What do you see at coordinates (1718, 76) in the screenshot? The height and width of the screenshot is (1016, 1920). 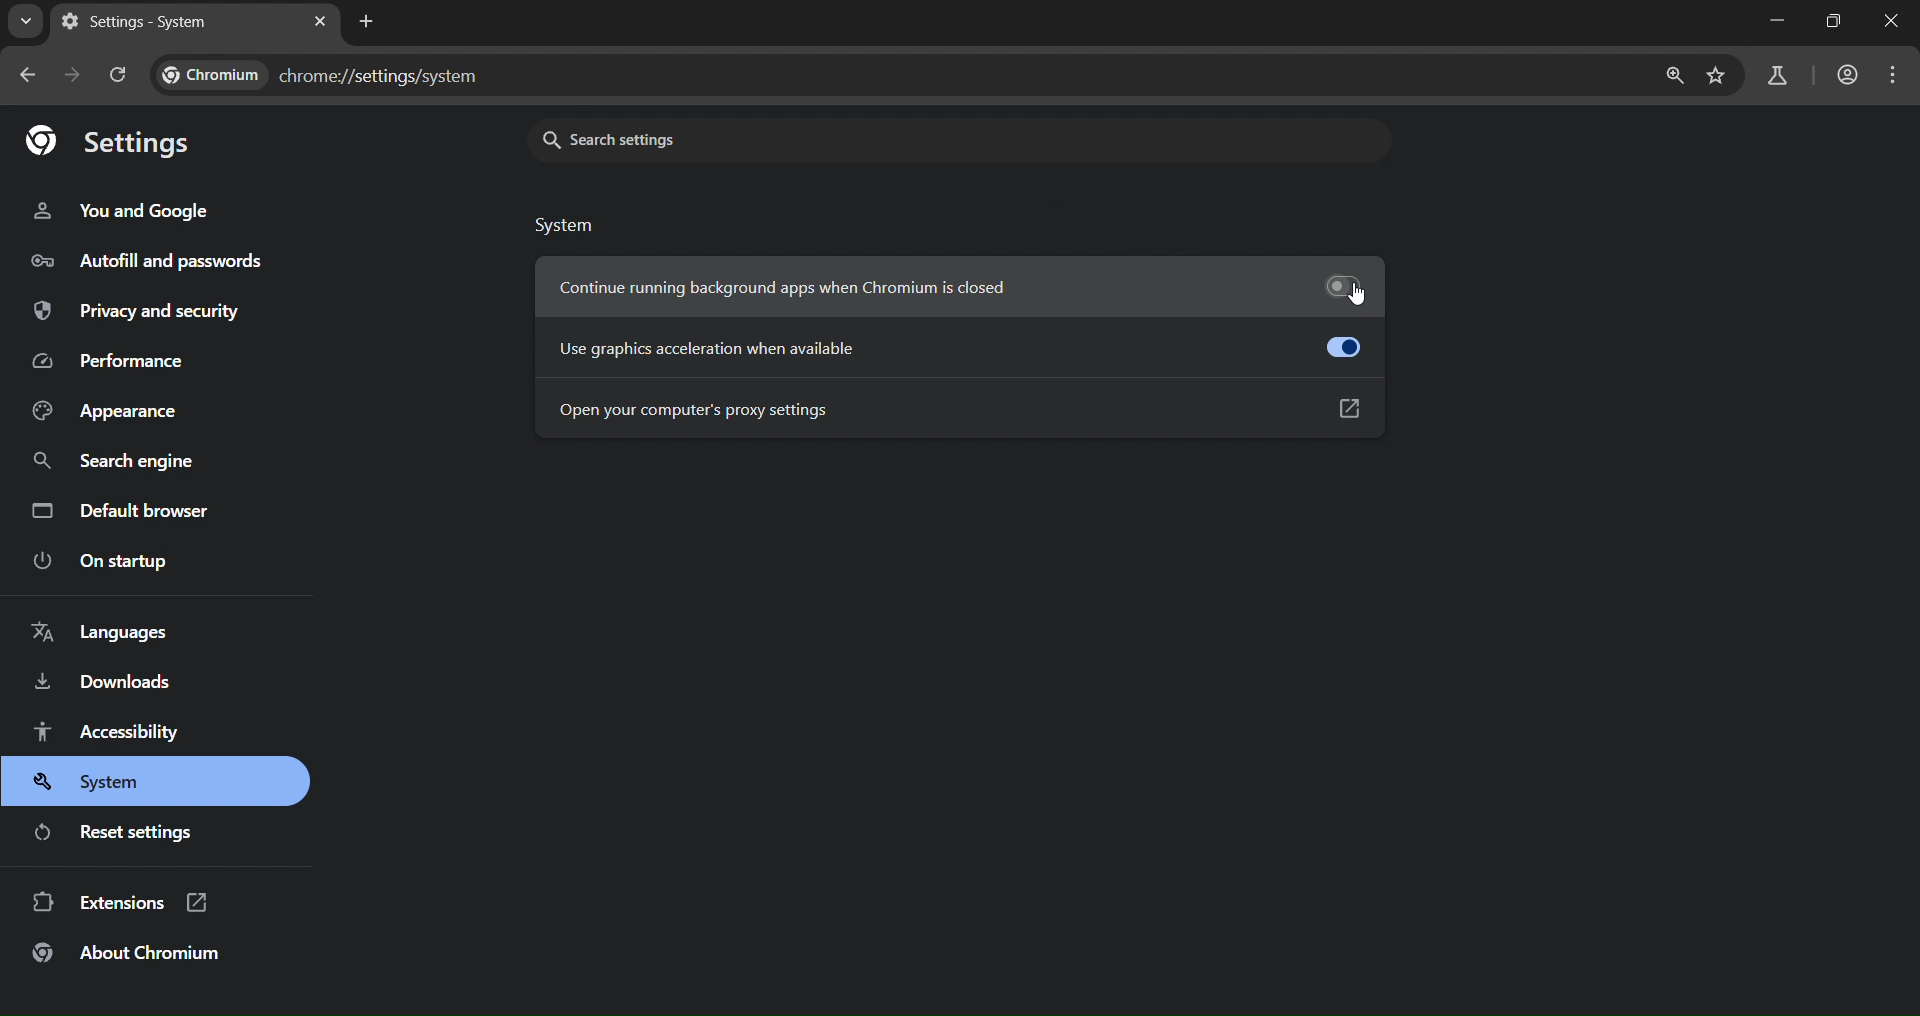 I see `bookmark` at bounding box center [1718, 76].